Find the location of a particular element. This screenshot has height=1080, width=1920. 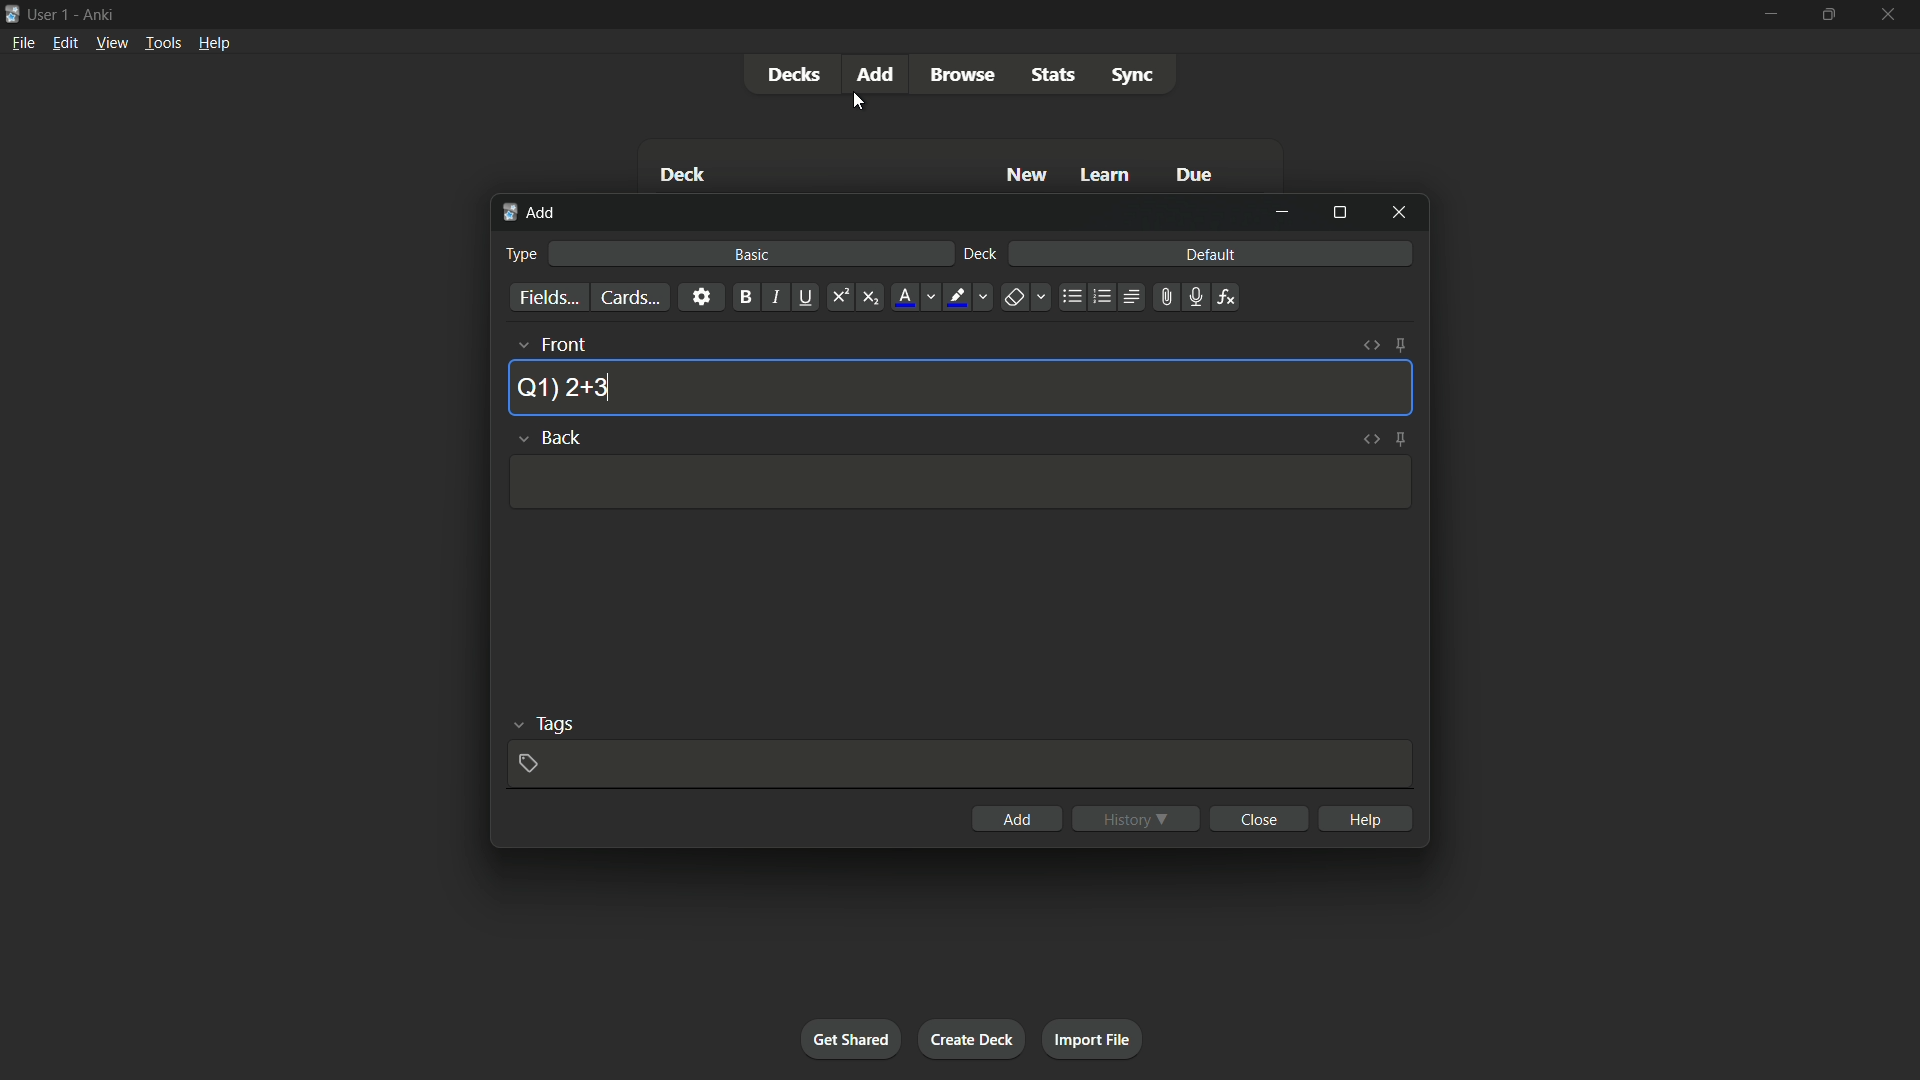

new is located at coordinates (1028, 174).